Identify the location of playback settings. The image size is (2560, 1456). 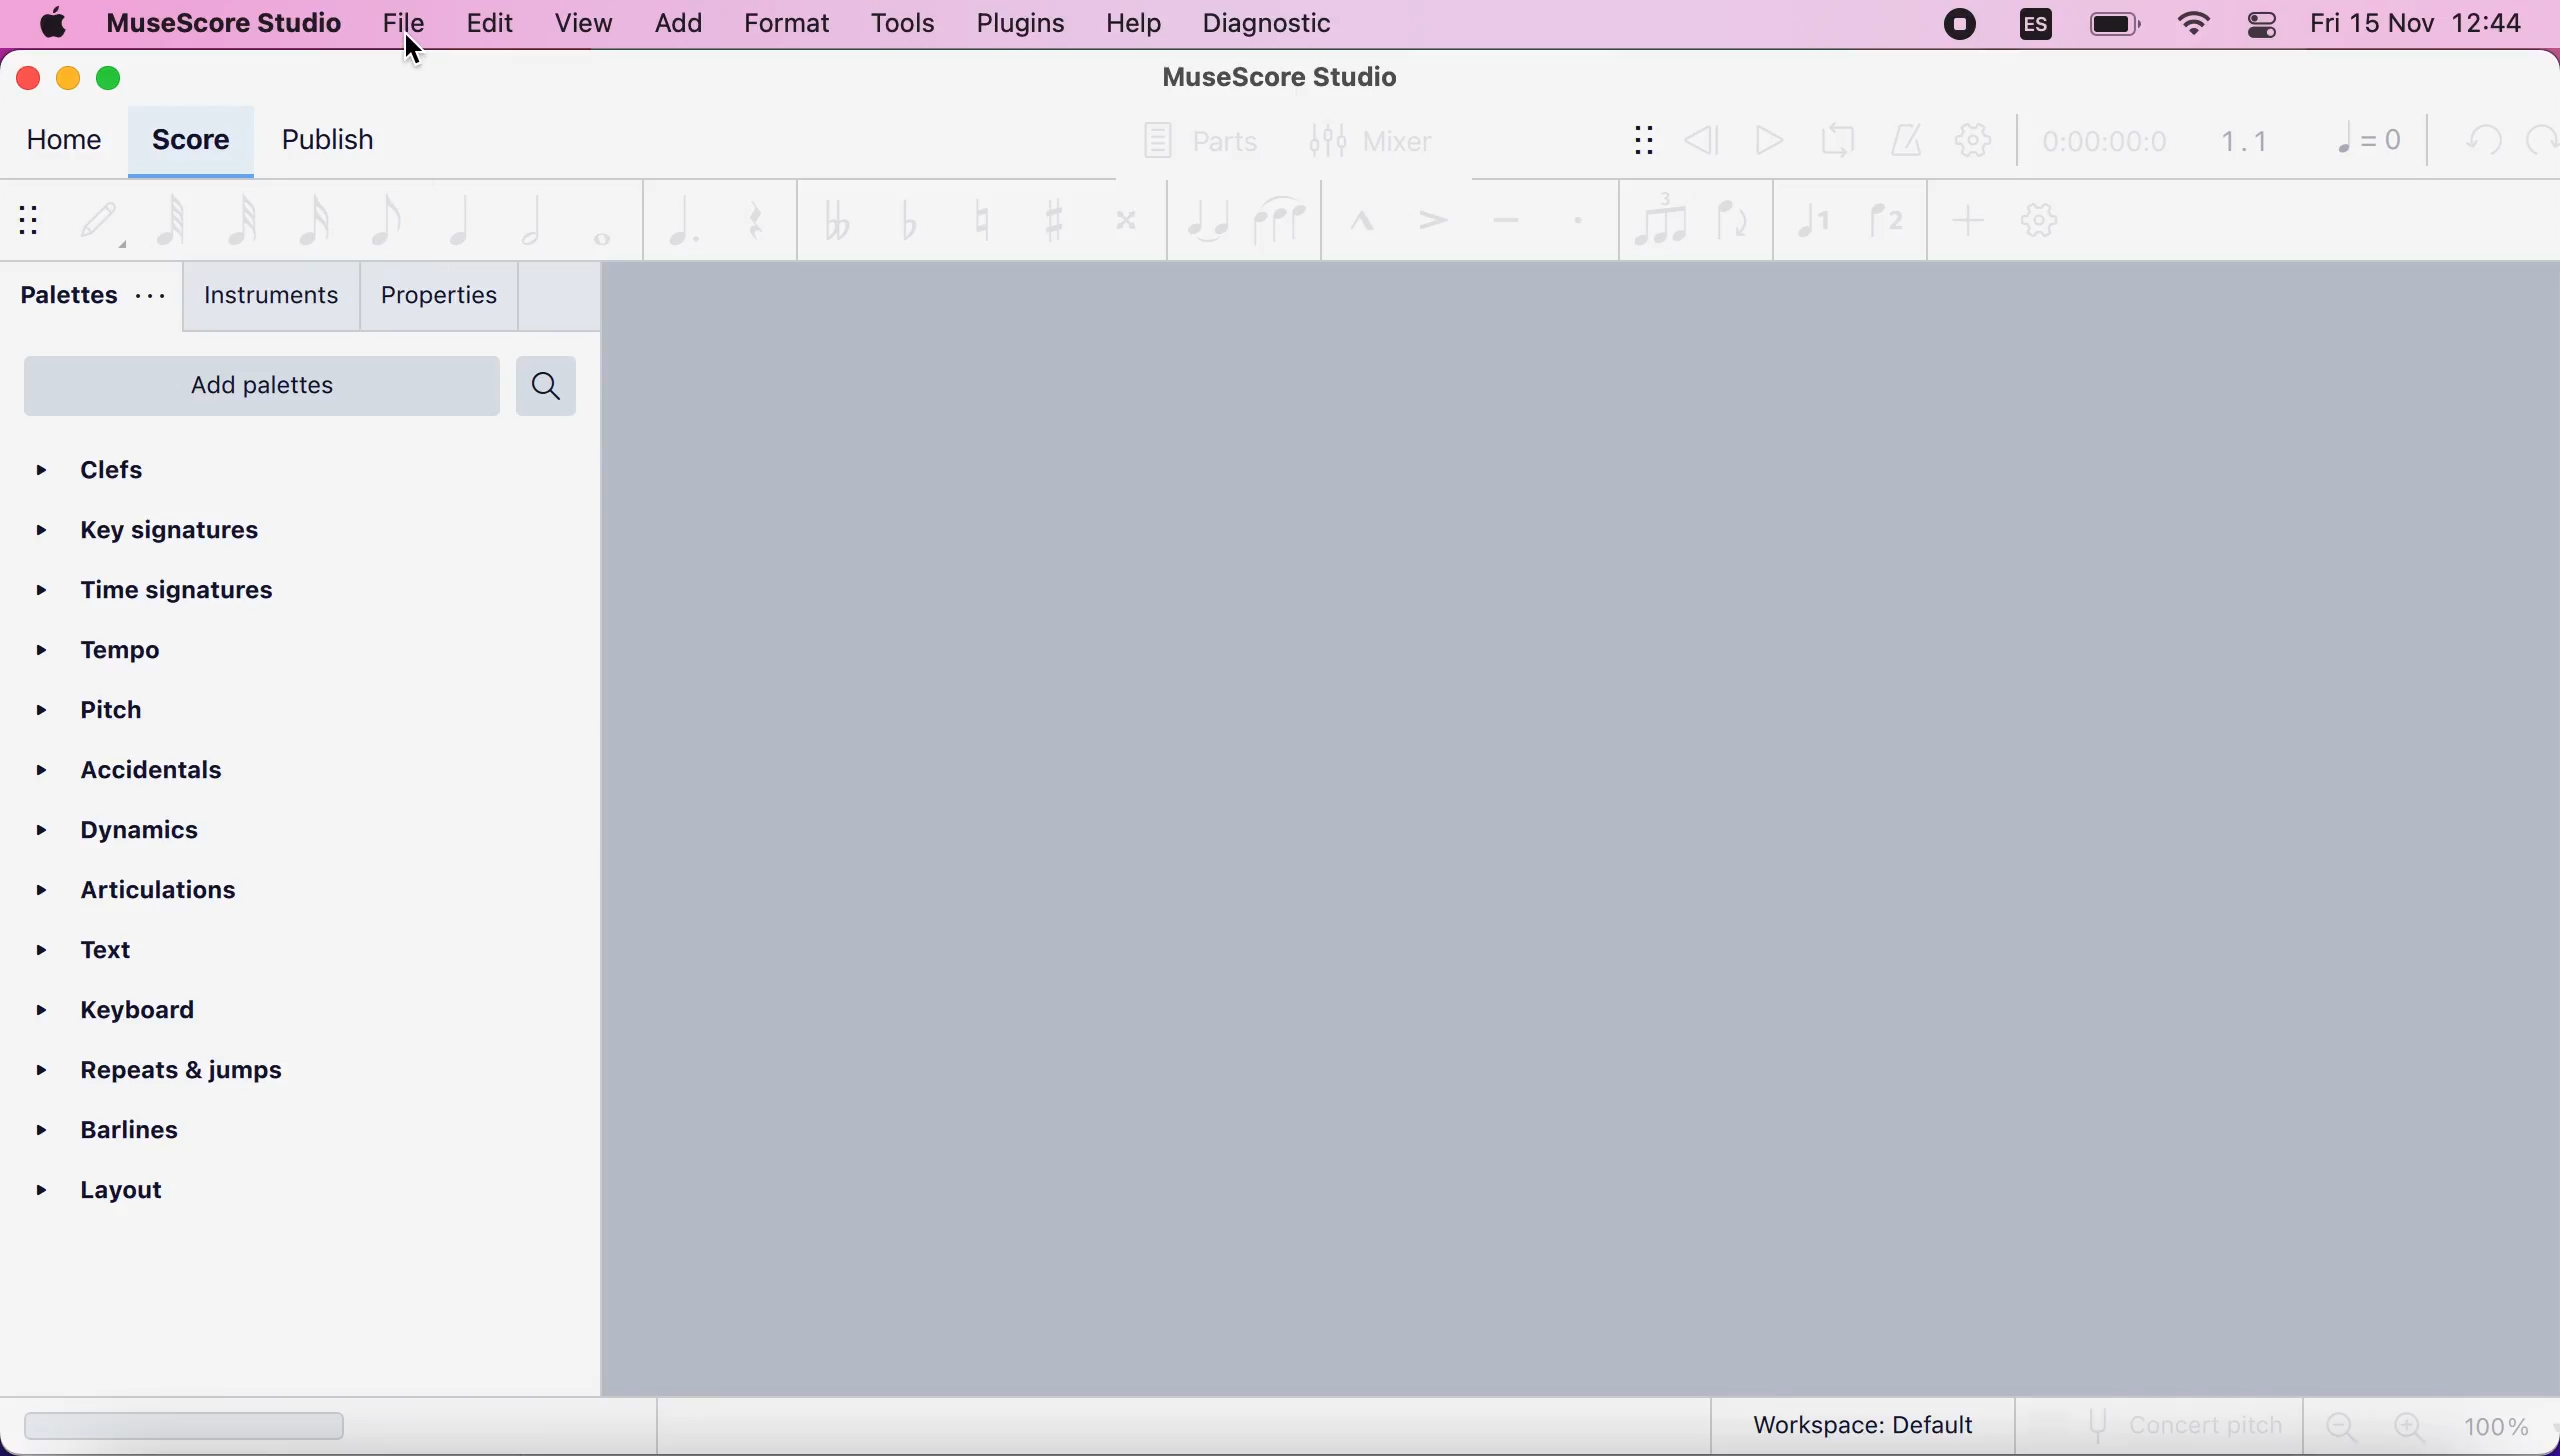
(1979, 142).